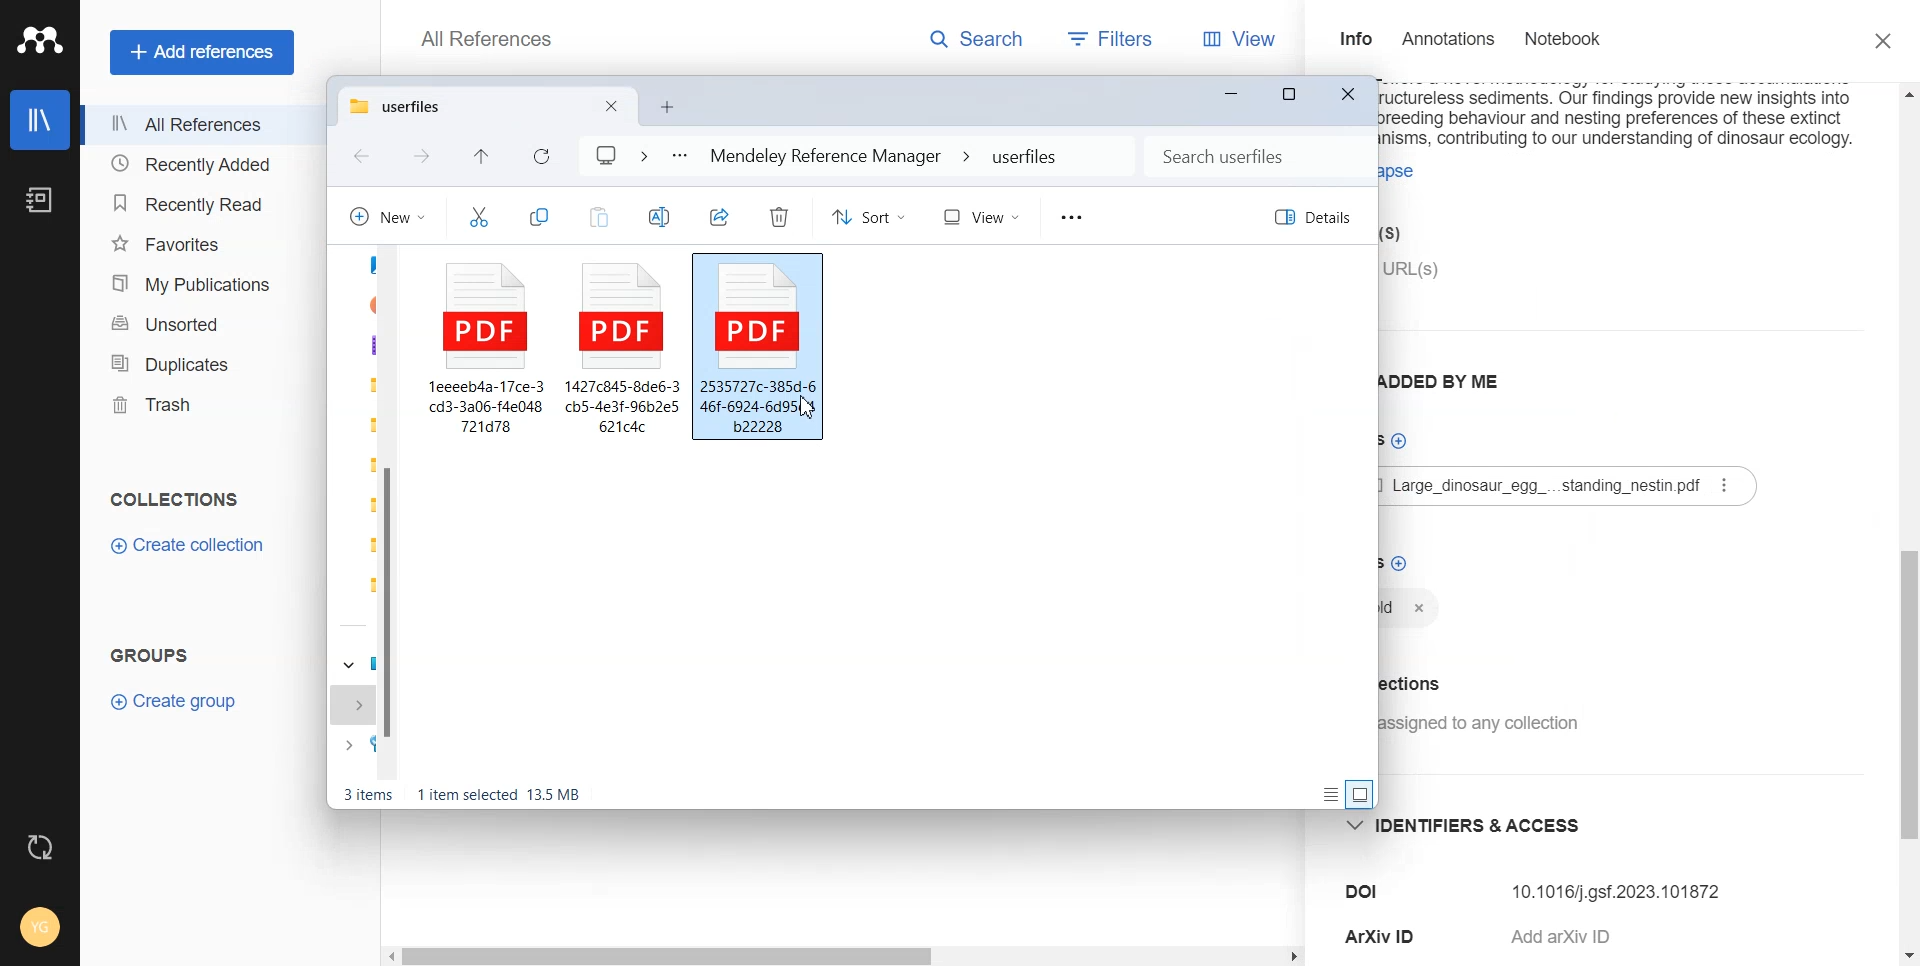  Describe the element at coordinates (1073, 217) in the screenshot. I see `More` at that location.